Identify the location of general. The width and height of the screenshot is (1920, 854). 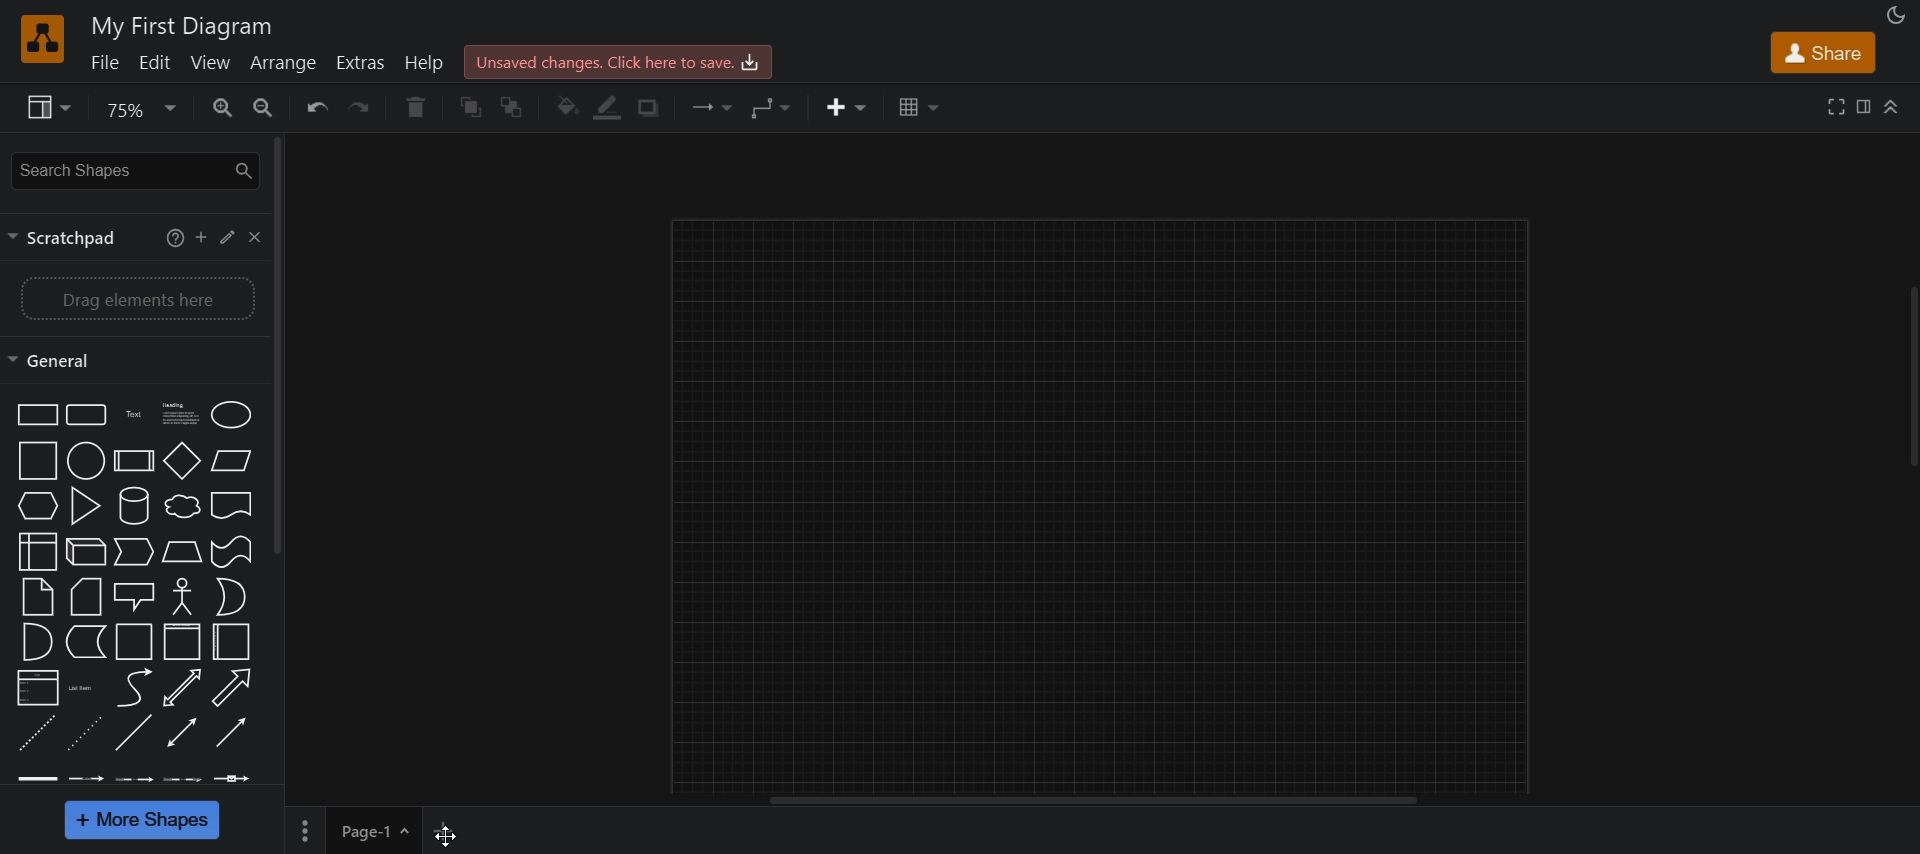
(55, 363).